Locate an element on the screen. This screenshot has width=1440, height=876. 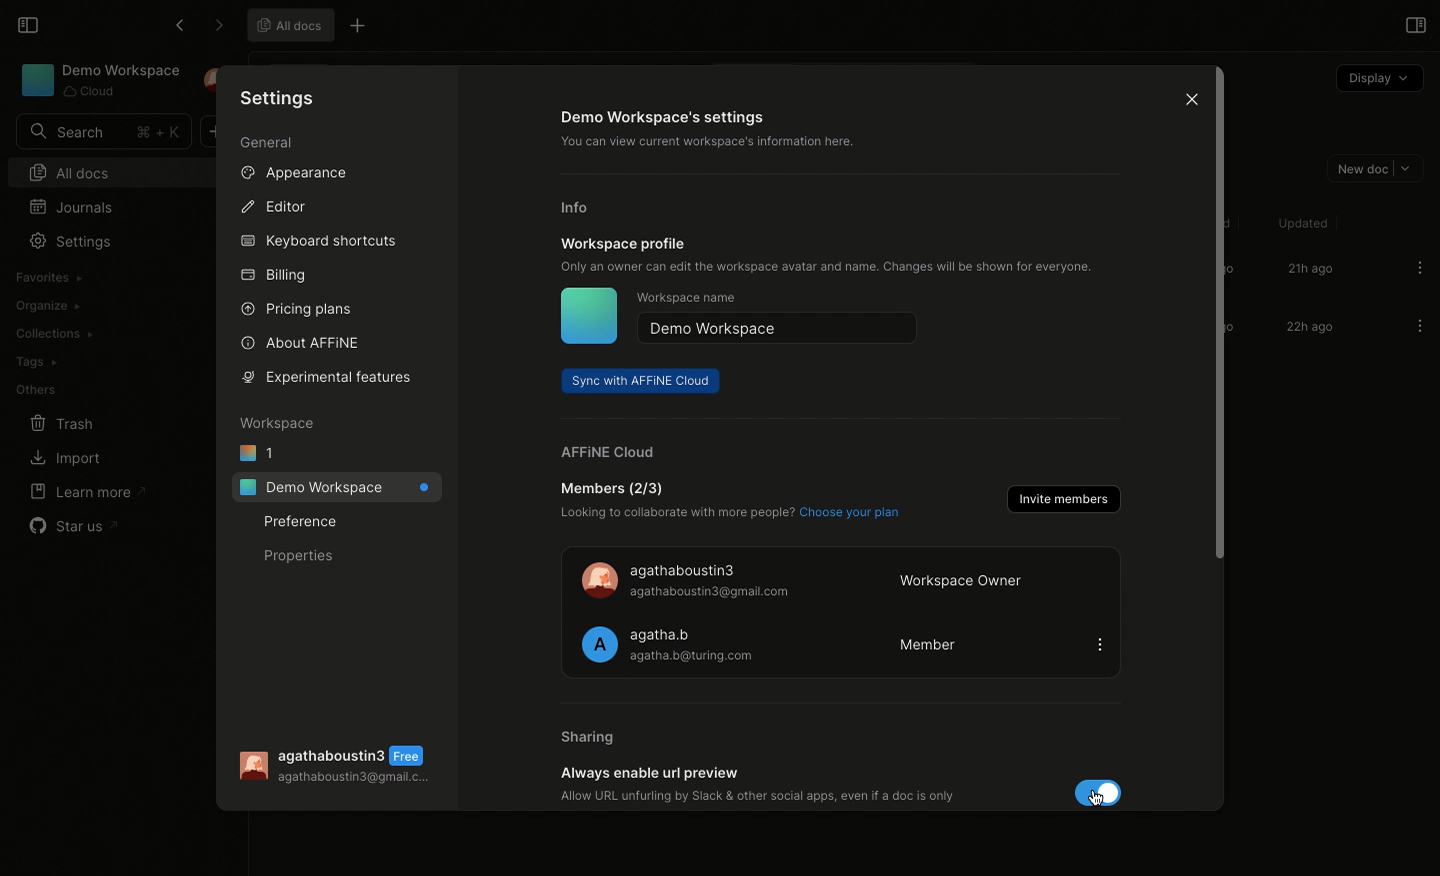
New doc is located at coordinates (1371, 167).